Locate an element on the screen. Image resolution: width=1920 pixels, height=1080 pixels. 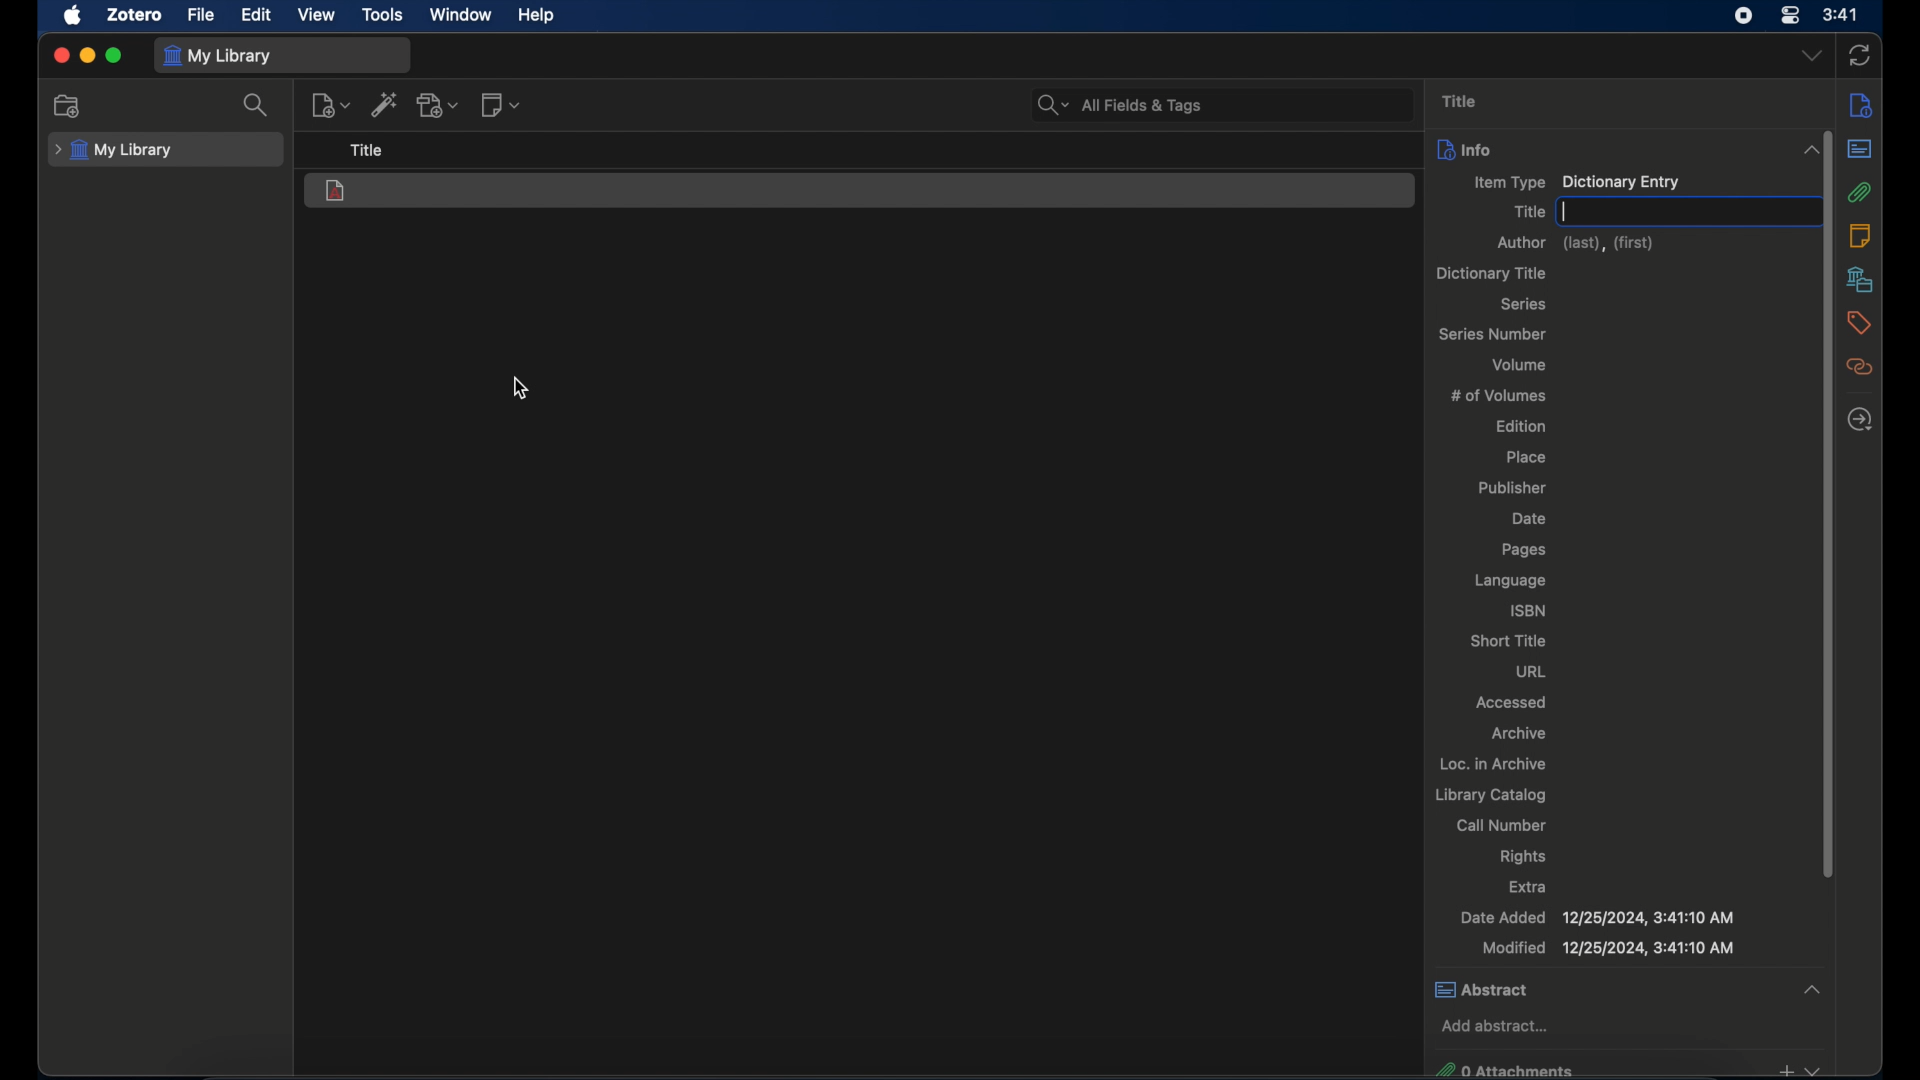
info is located at coordinates (1464, 148).